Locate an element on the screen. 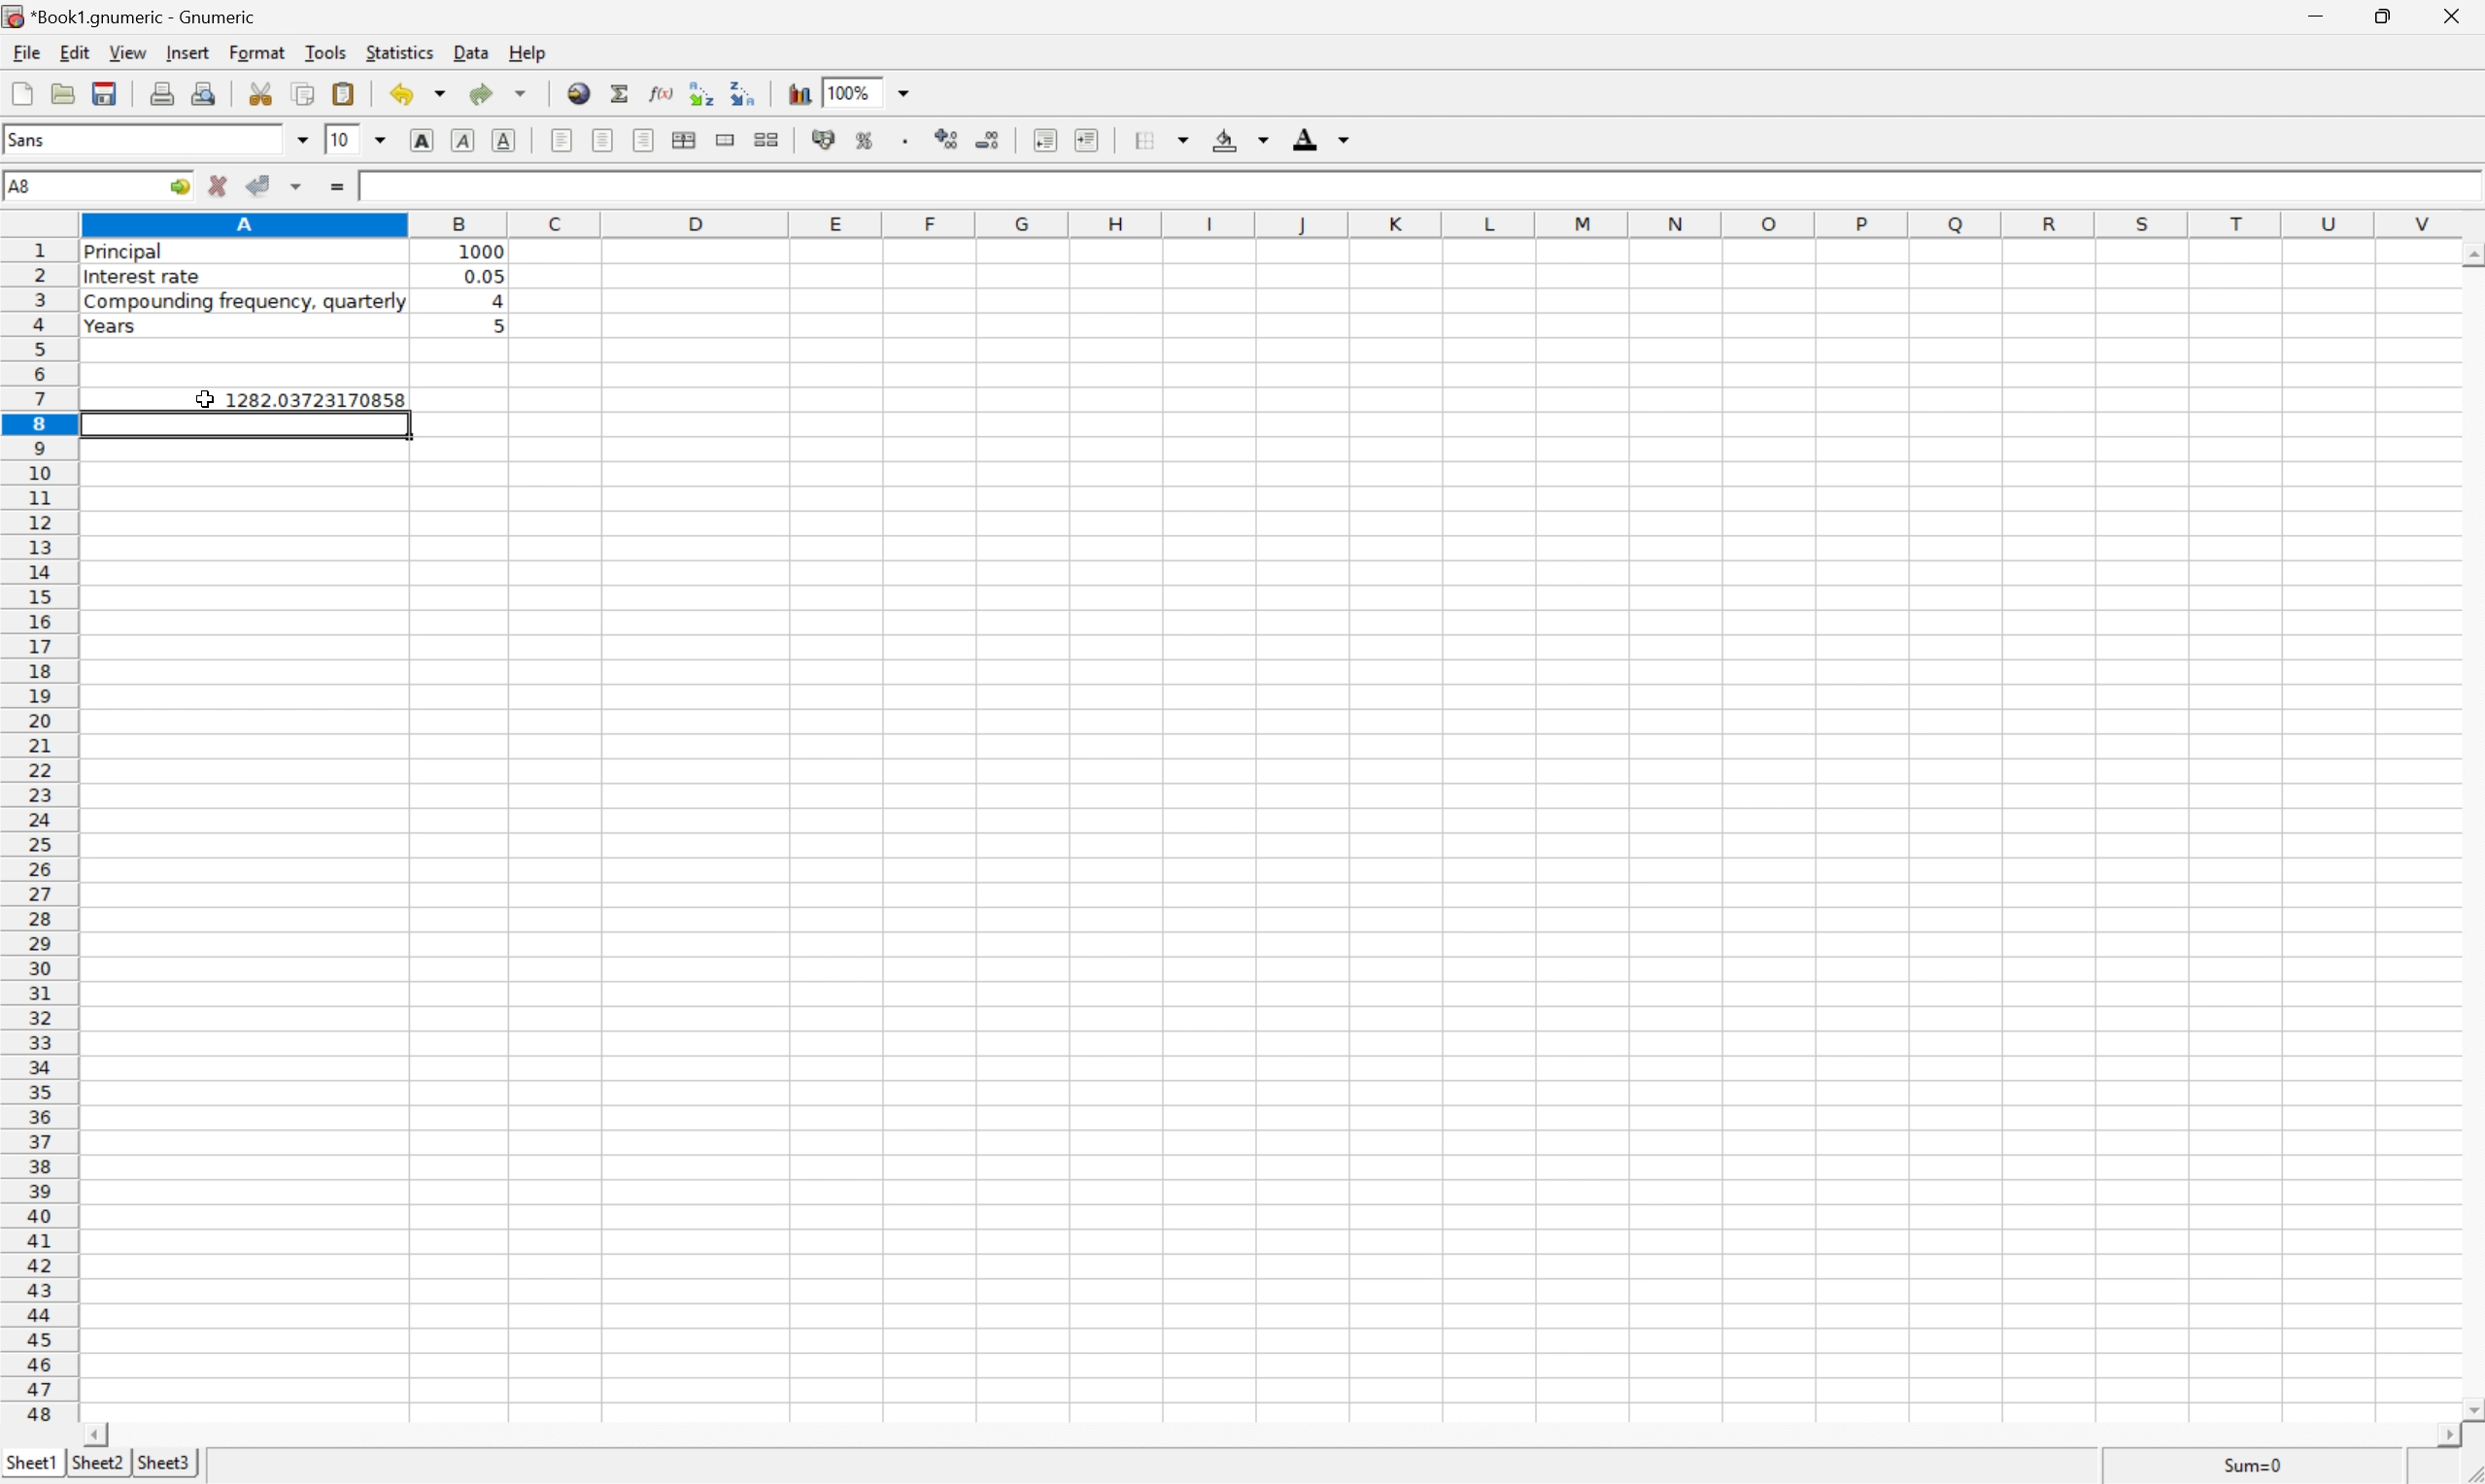  bold is located at coordinates (420, 138).